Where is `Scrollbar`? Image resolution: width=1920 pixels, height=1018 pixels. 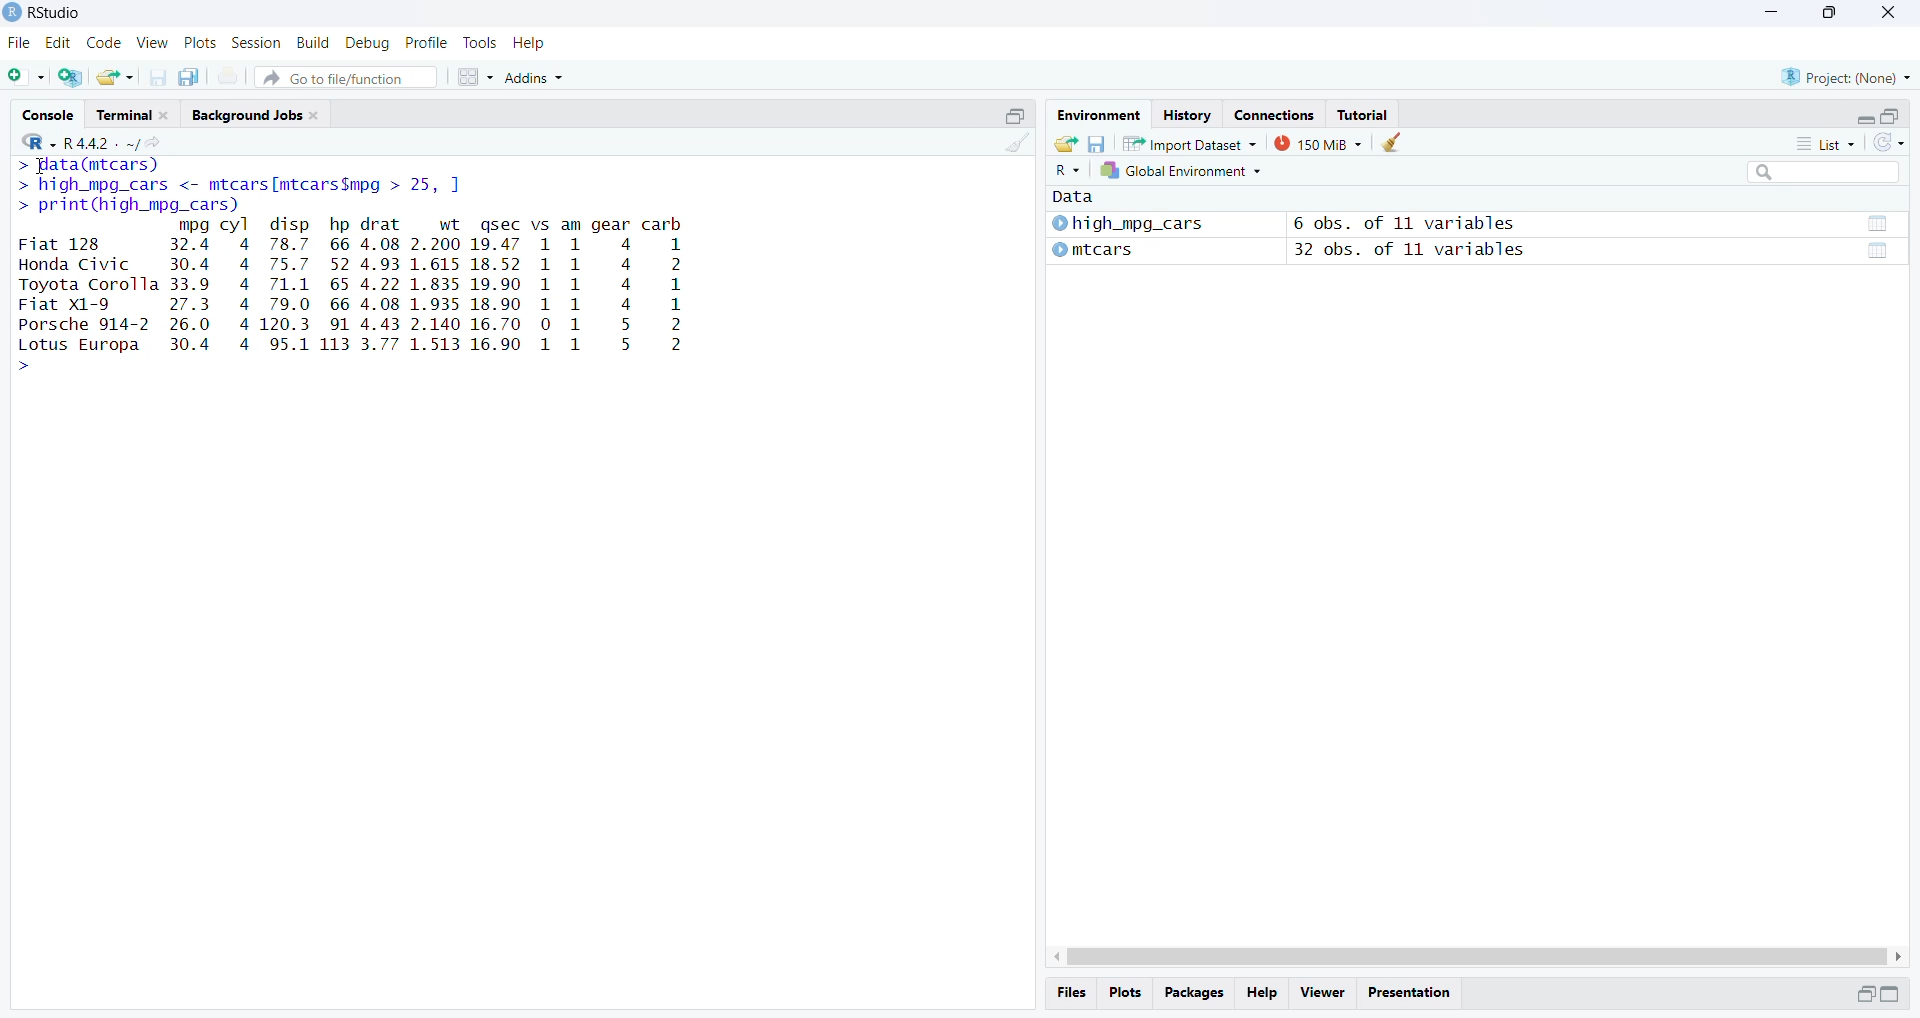 Scrollbar is located at coordinates (1477, 957).